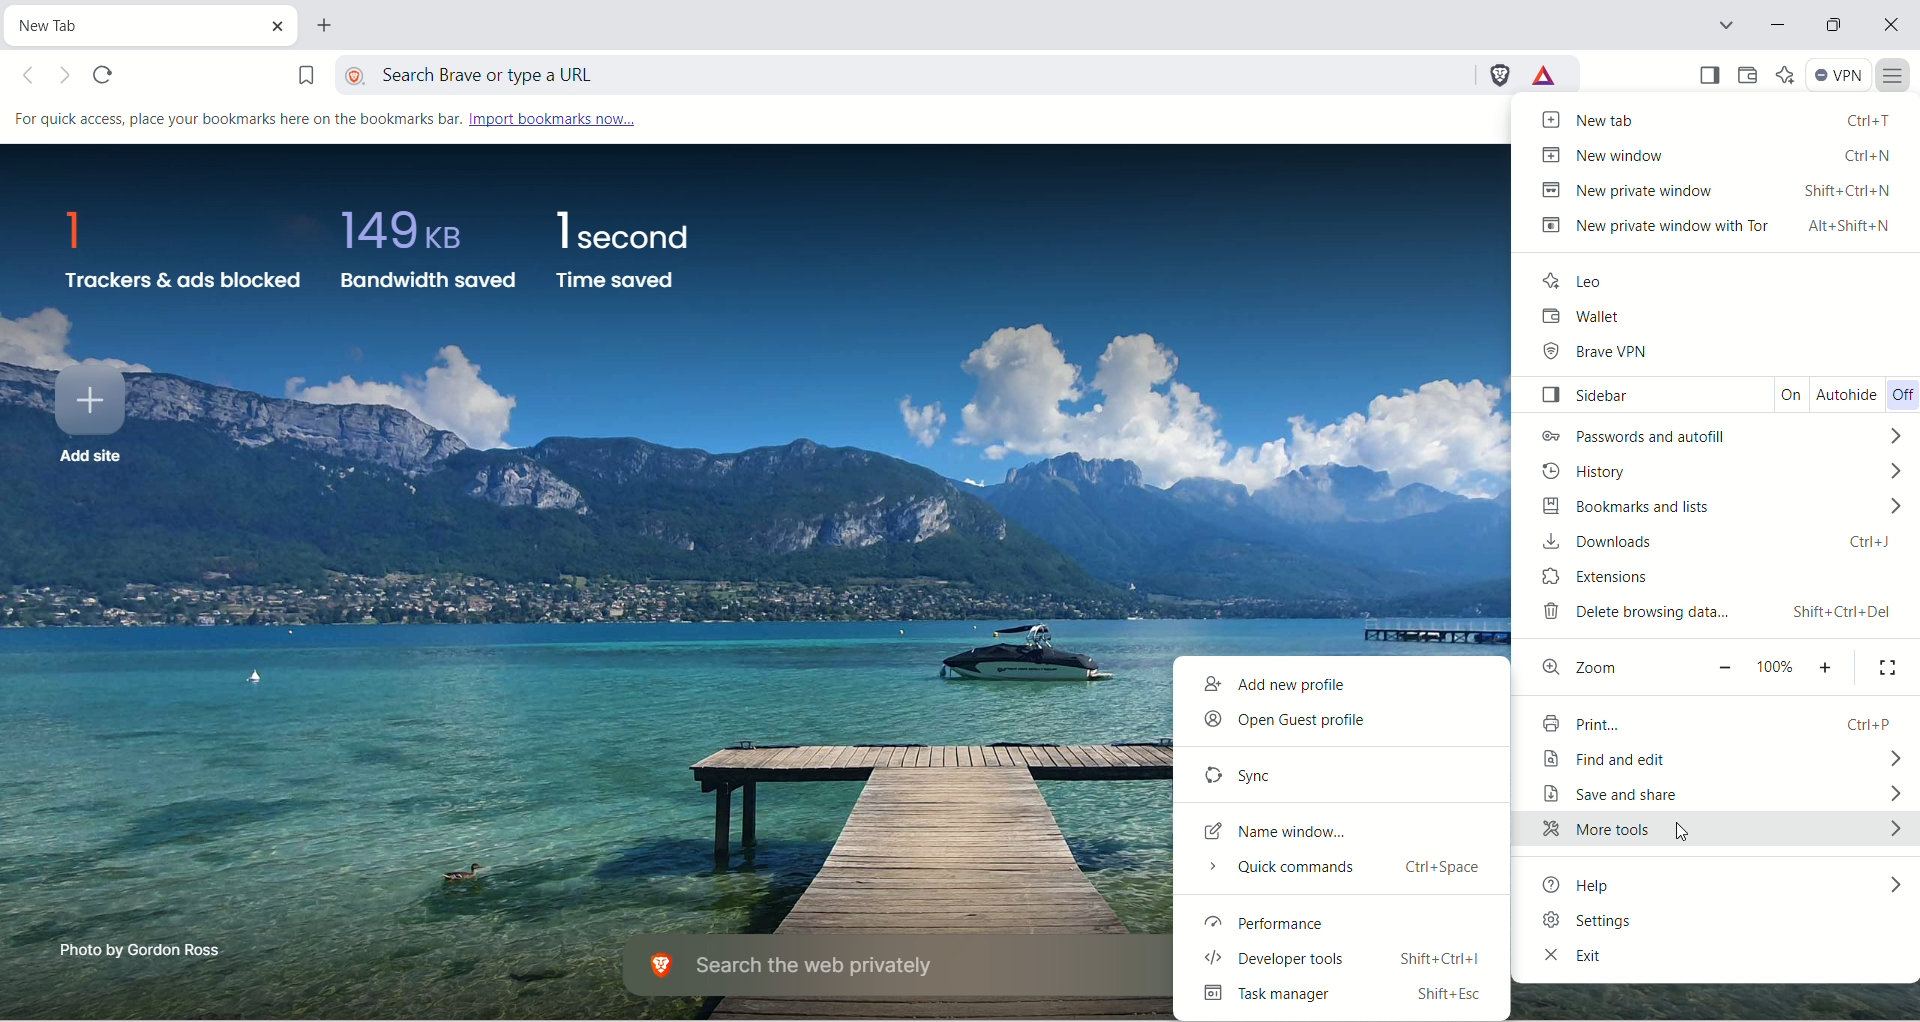 Image resolution: width=1920 pixels, height=1022 pixels. What do you see at coordinates (107, 75) in the screenshot?
I see `reload` at bounding box center [107, 75].